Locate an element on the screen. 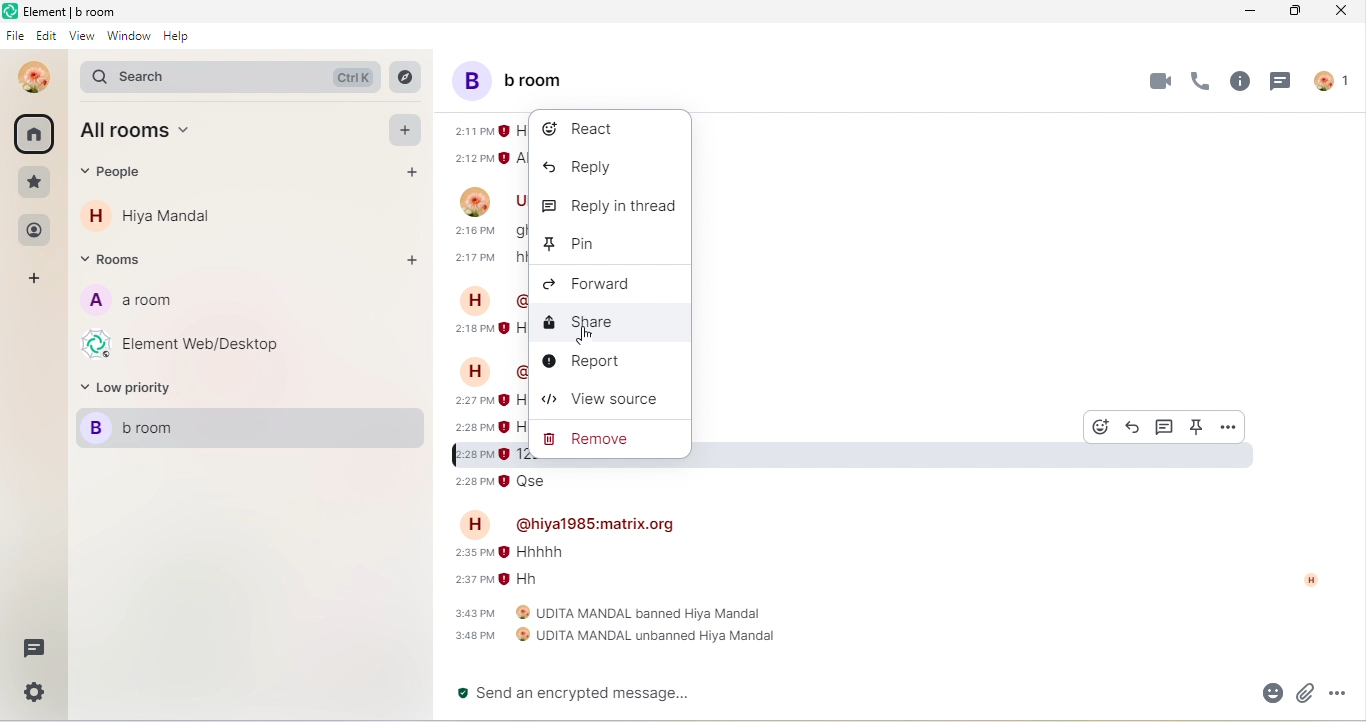 The height and width of the screenshot is (722, 1366). explore is located at coordinates (406, 77).